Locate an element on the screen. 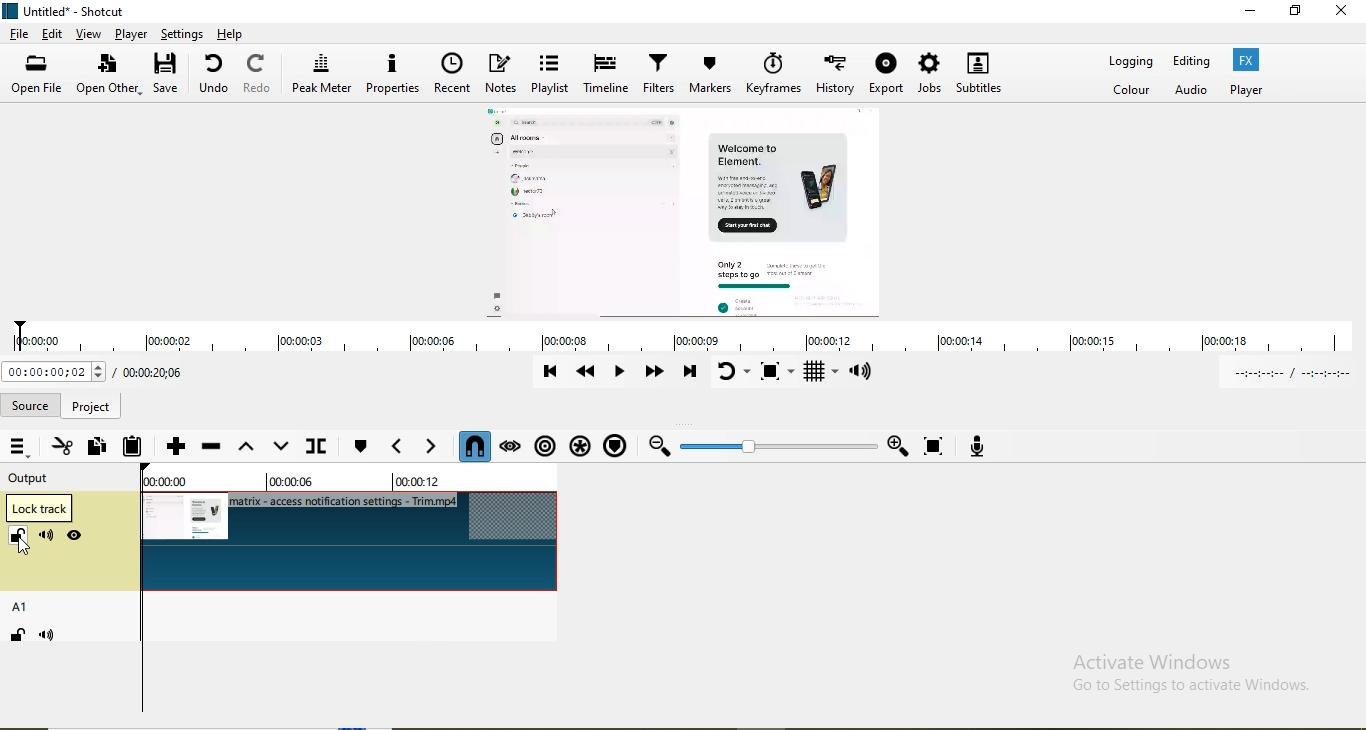 This screenshot has width=1366, height=730. Undo is located at coordinates (217, 76).